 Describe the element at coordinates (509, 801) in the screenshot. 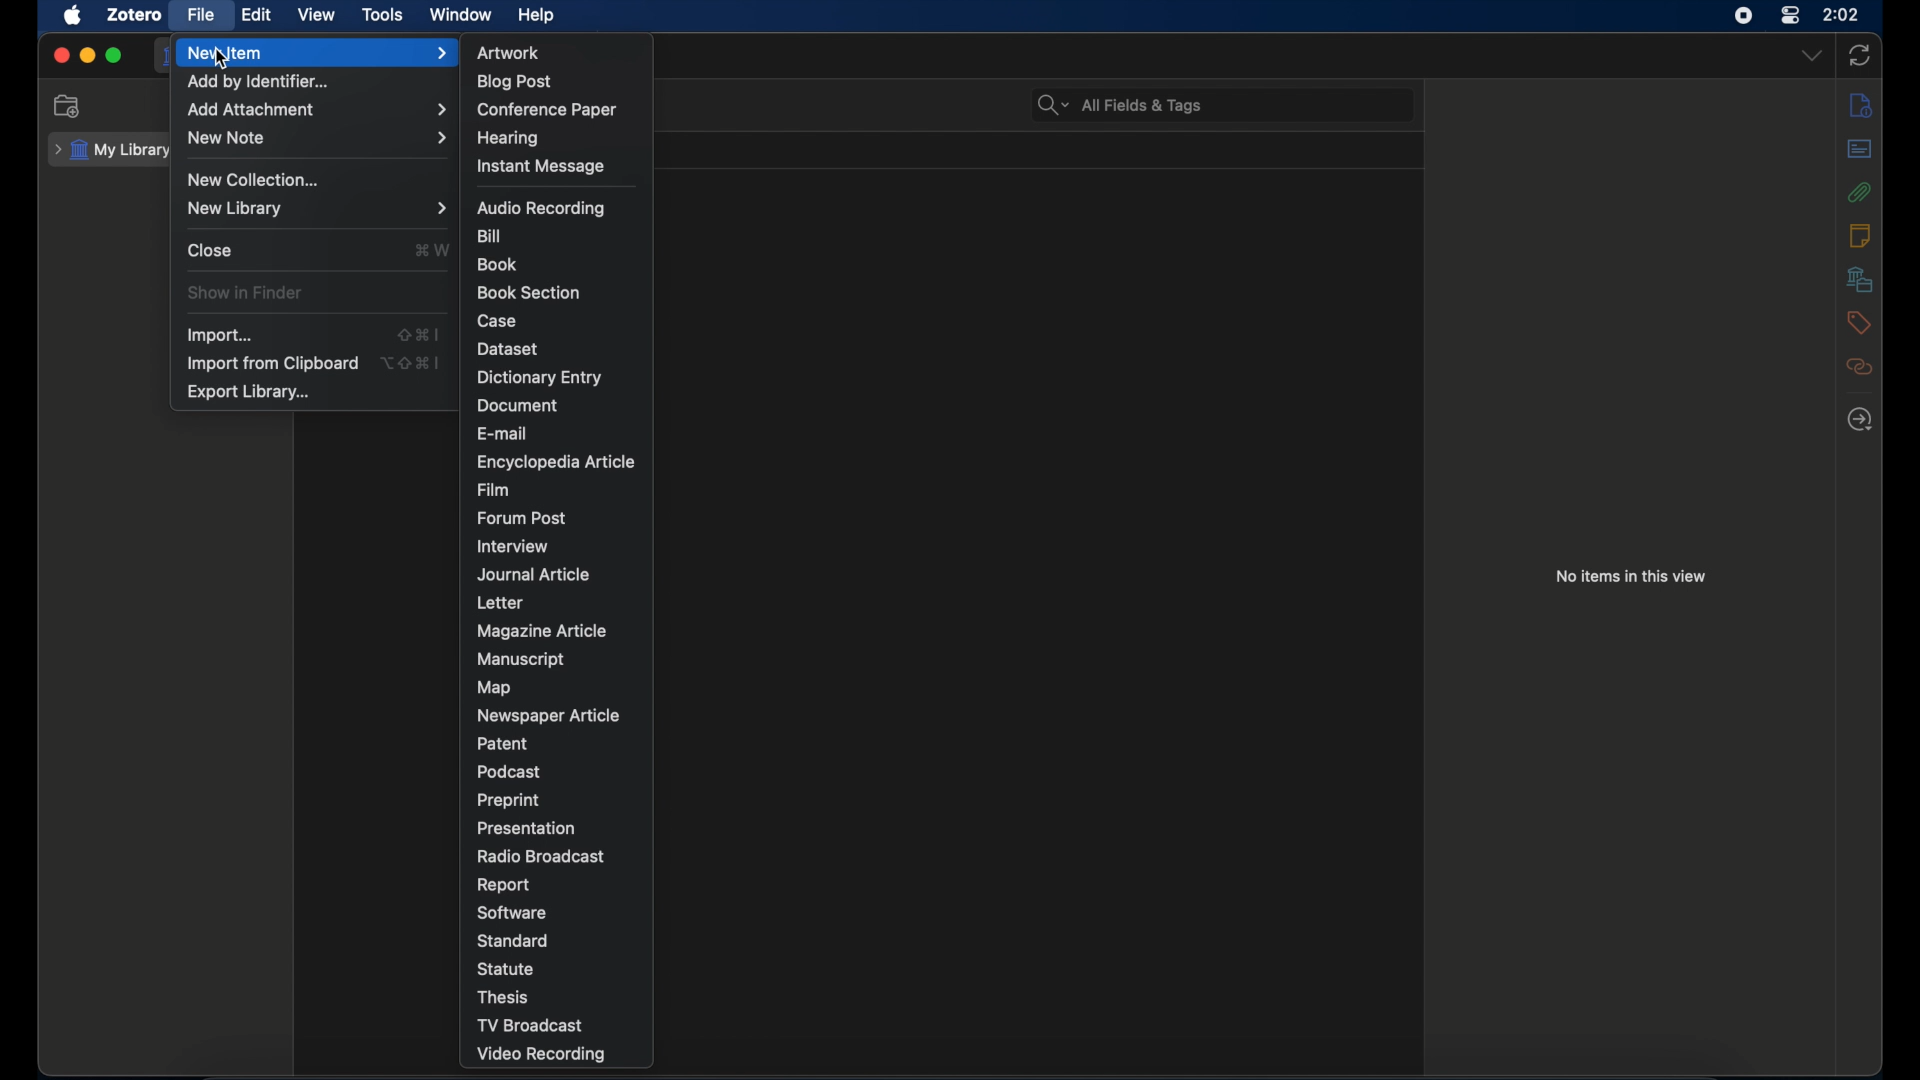

I see `preprint` at that location.